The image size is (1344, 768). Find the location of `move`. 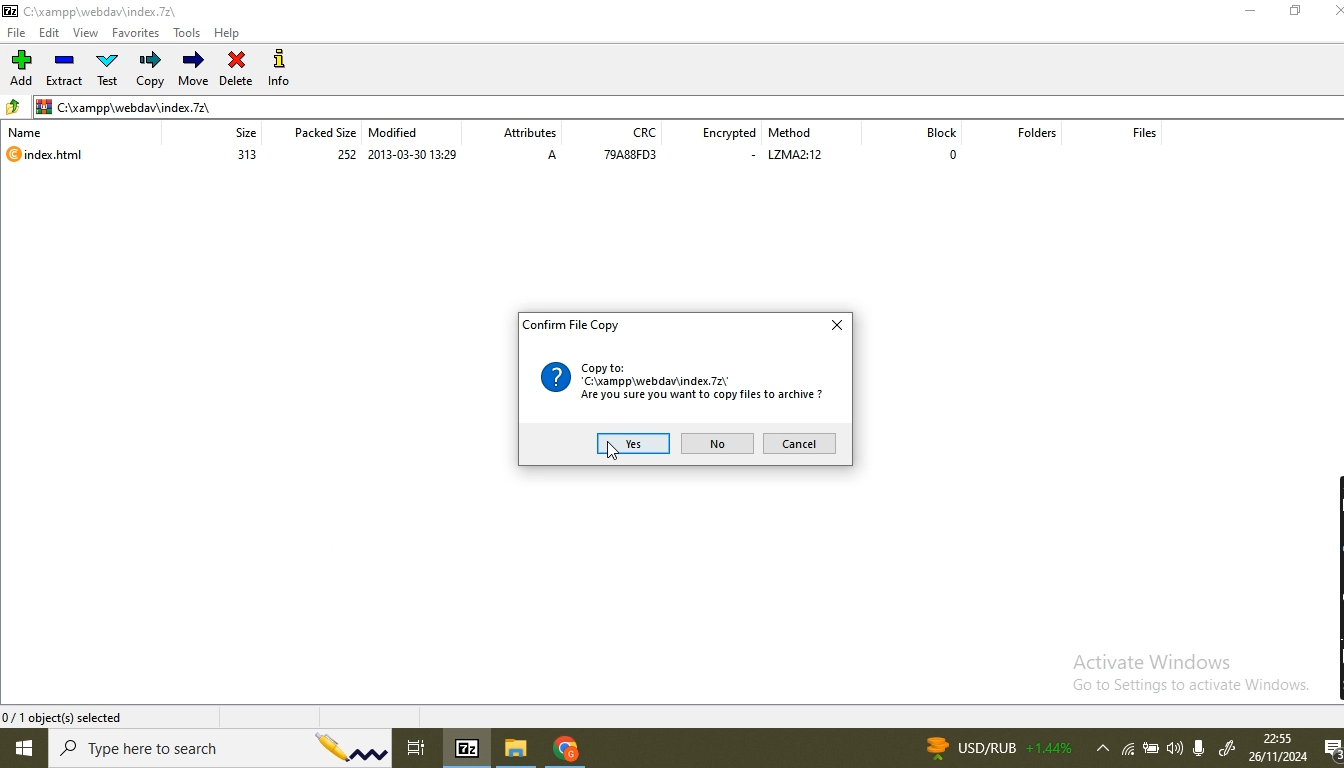

move is located at coordinates (194, 68).